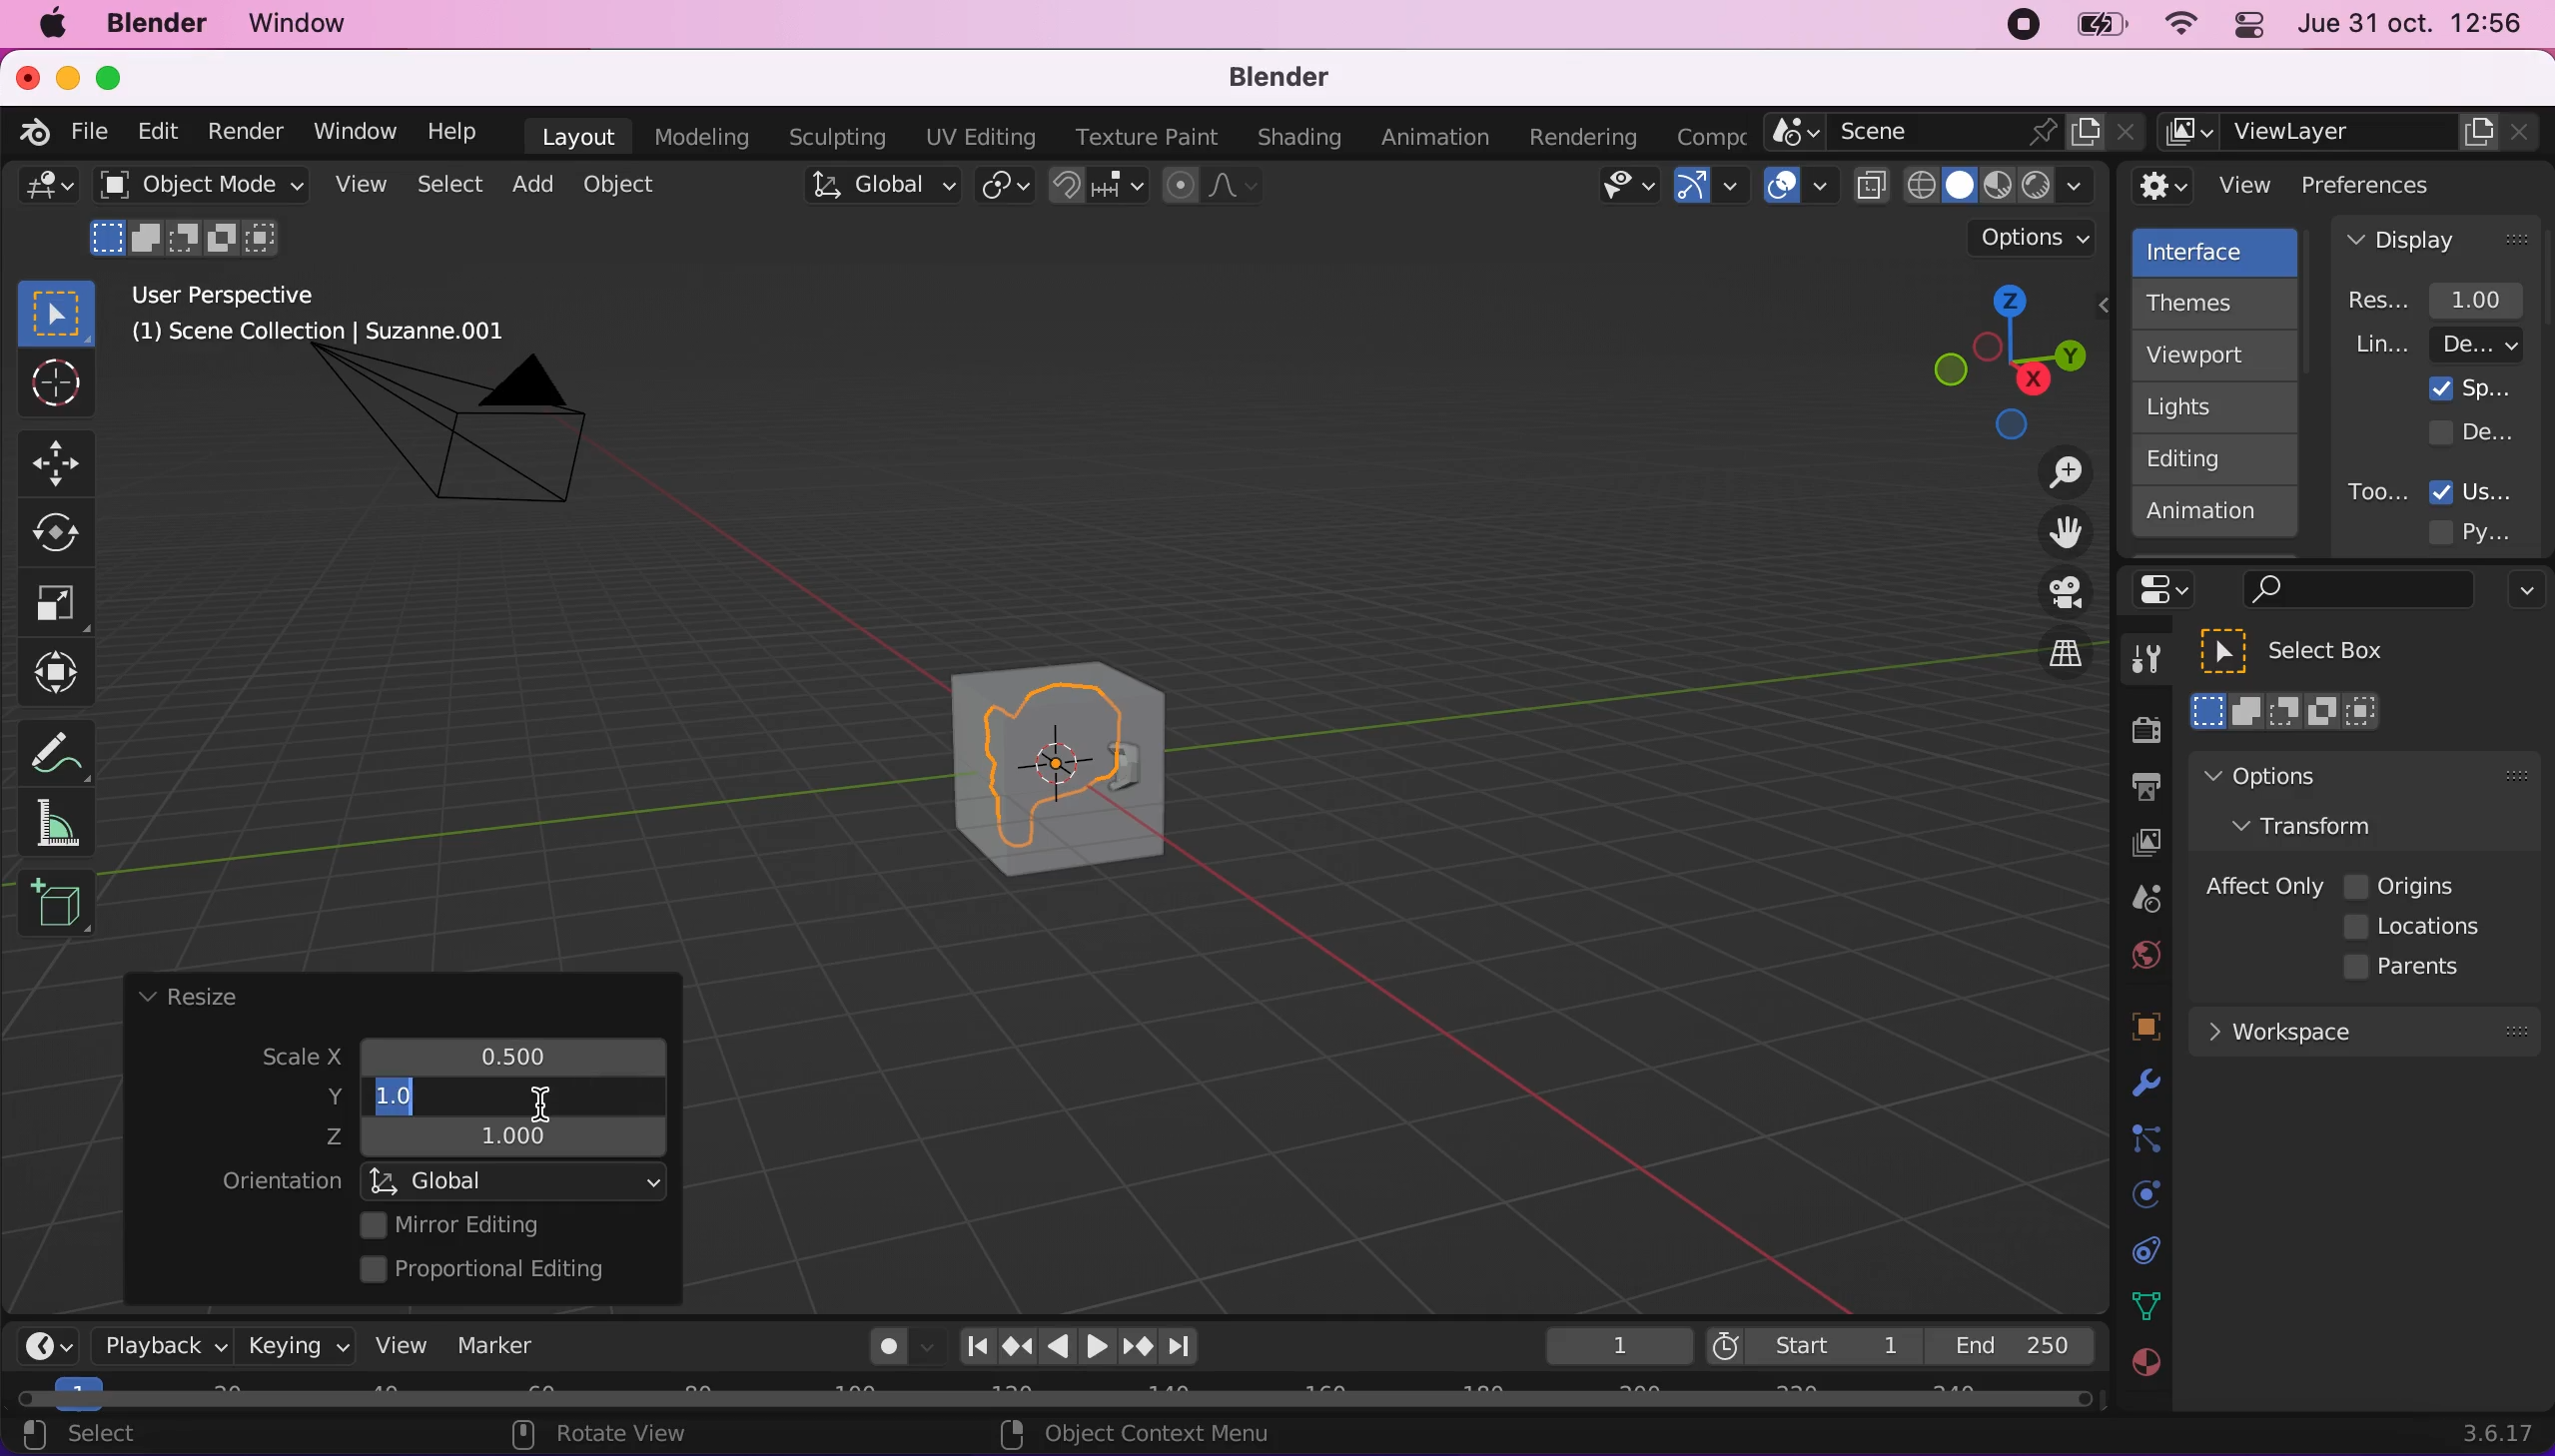 The image size is (2555, 1456). What do you see at coordinates (2244, 28) in the screenshot?
I see `panel control` at bounding box center [2244, 28].